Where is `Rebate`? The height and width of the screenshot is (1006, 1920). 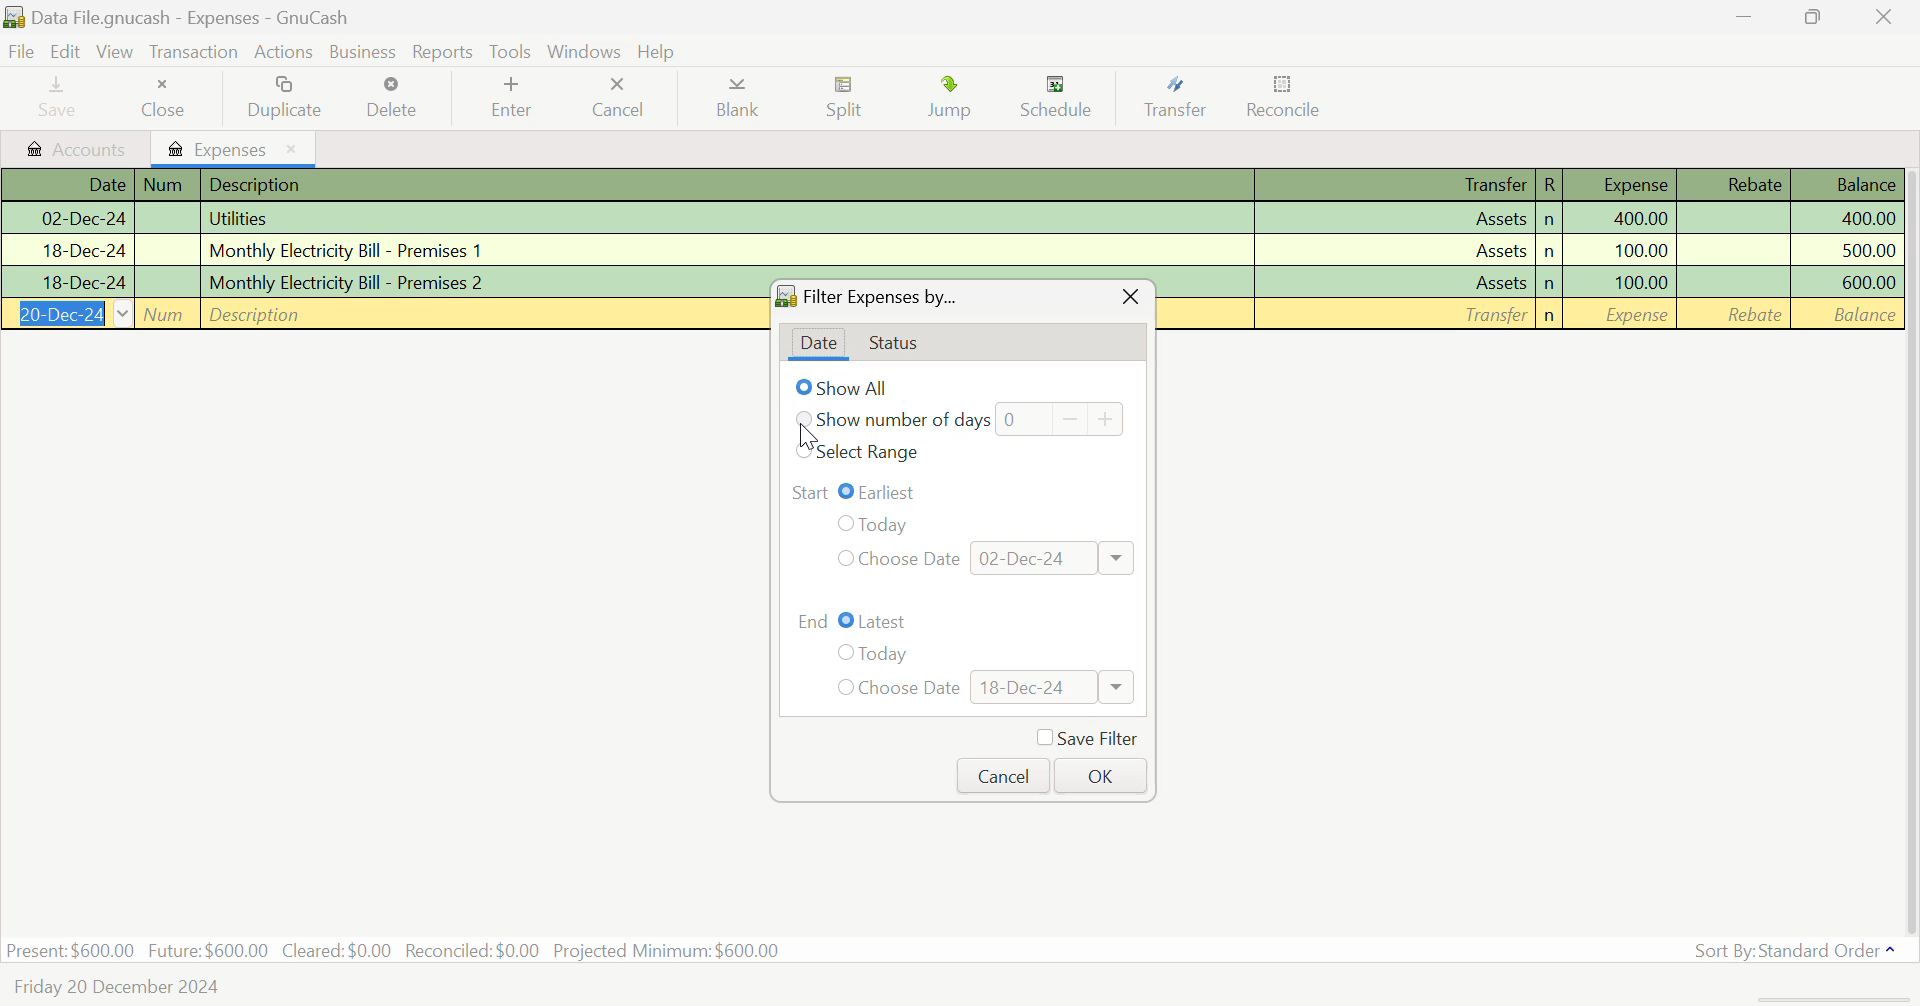
Rebate is located at coordinates (1734, 314).